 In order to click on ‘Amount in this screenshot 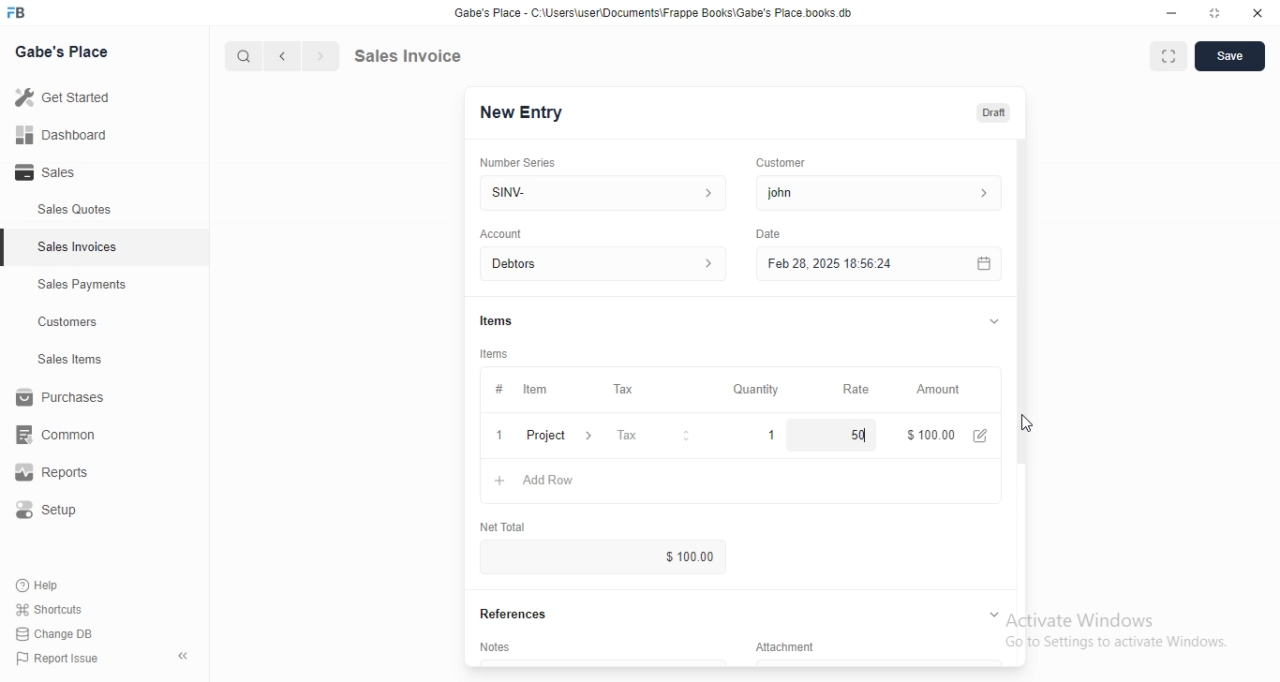, I will do `click(940, 390)`.